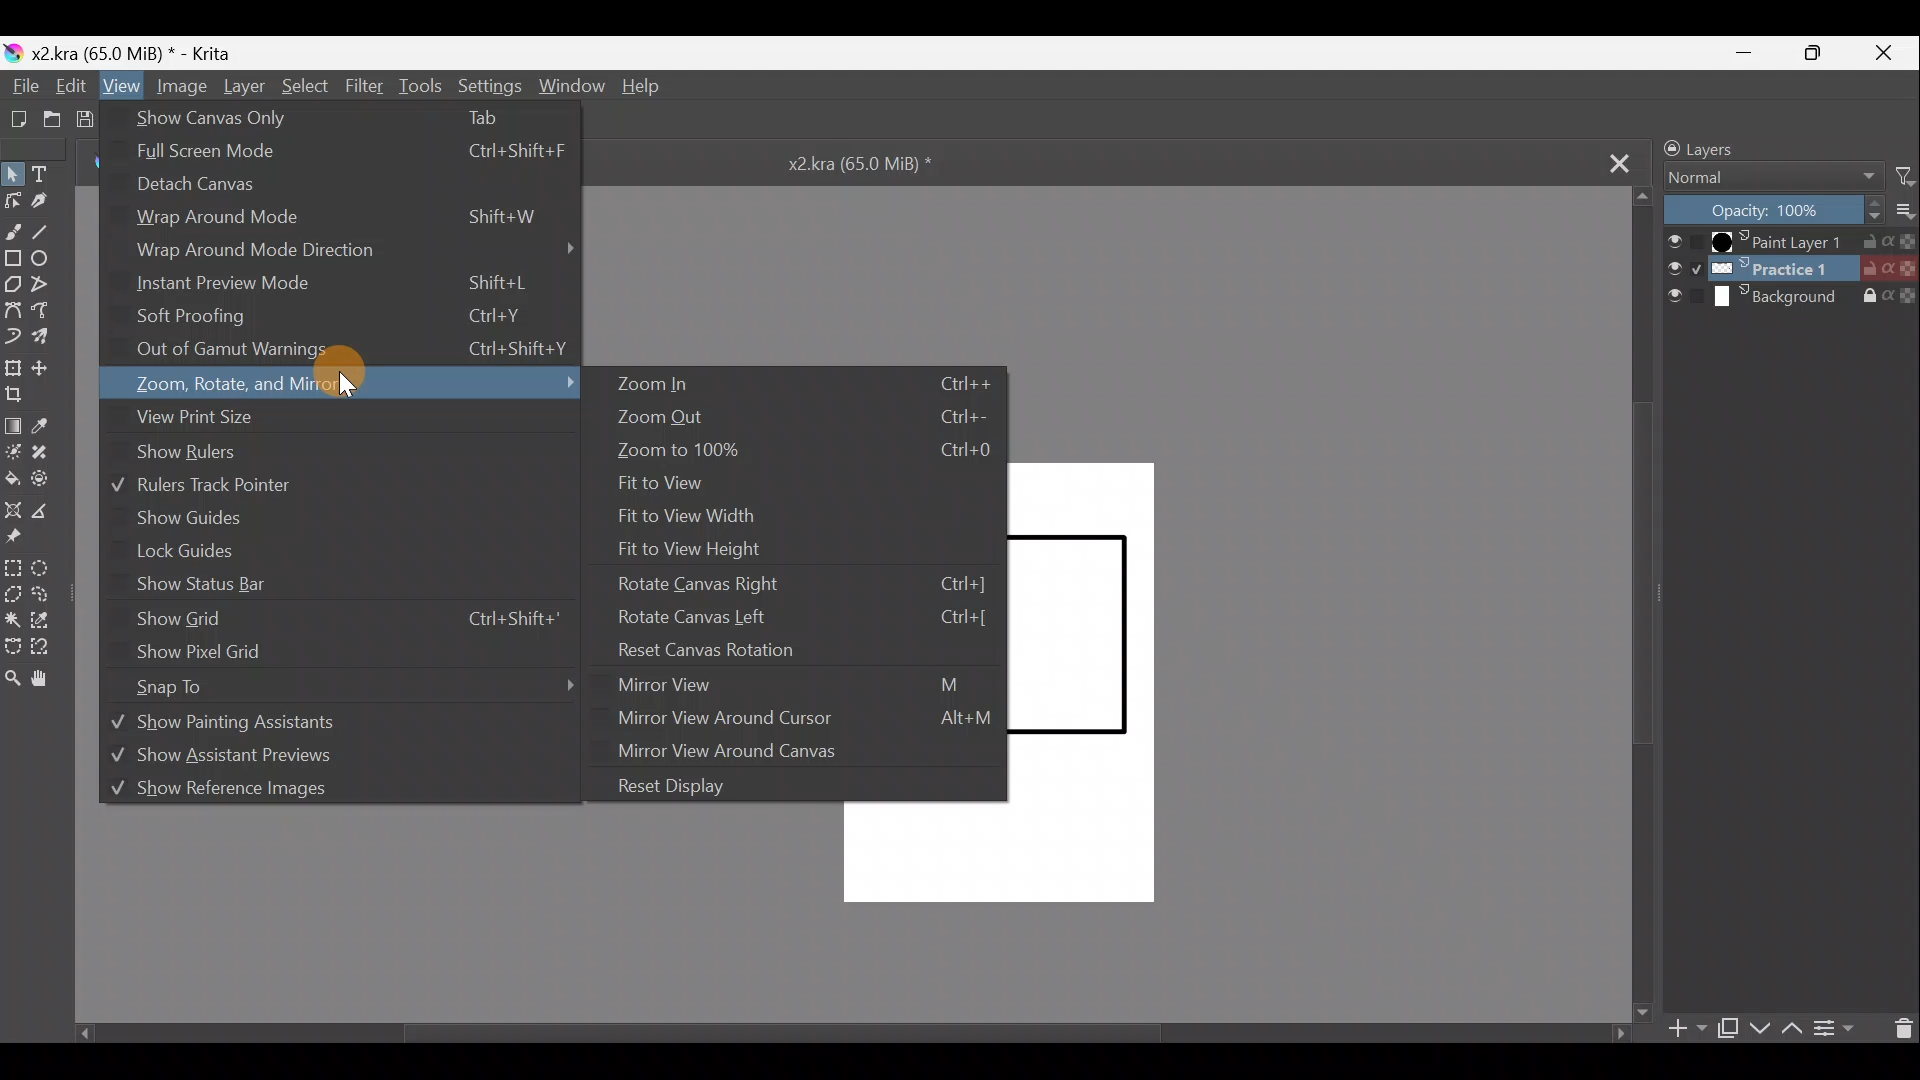 This screenshot has width=1920, height=1080. I want to click on Move layer, so click(49, 365).